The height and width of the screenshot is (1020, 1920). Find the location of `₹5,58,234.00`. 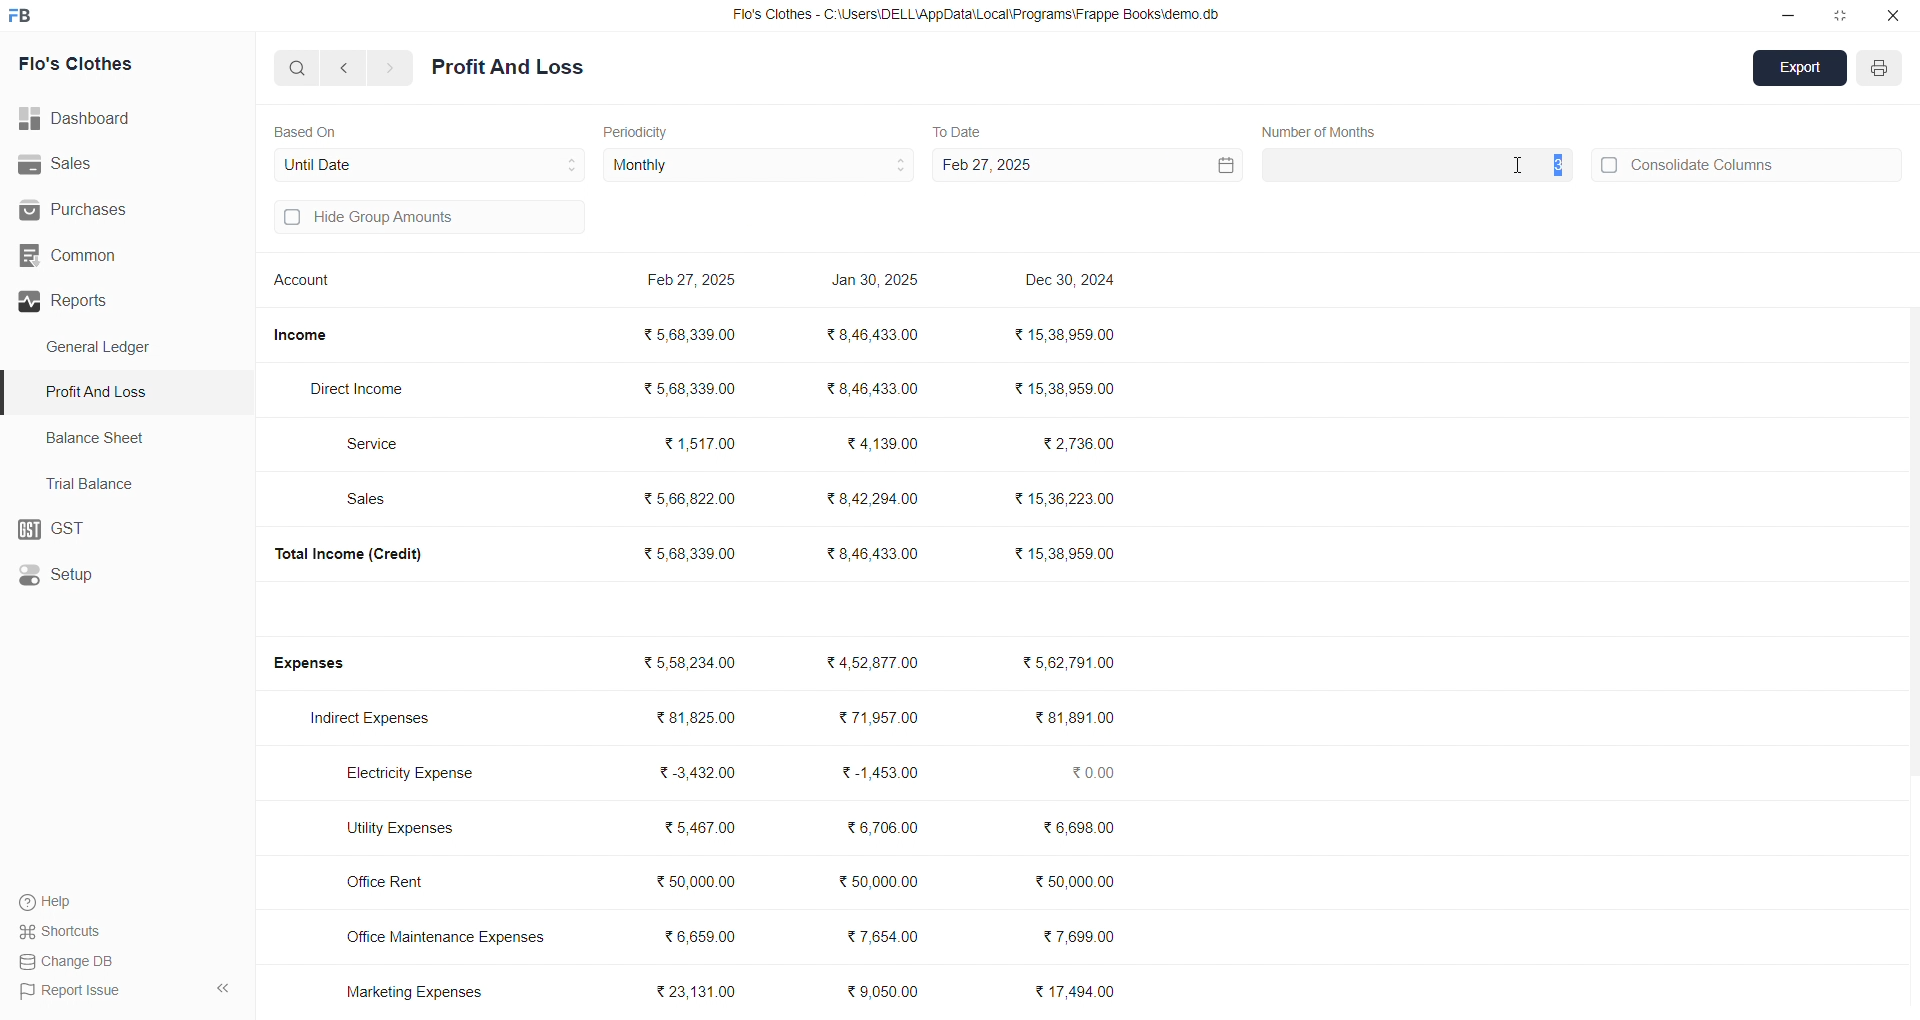

₹5,58,234.00 is located at coordinates (694, 663).